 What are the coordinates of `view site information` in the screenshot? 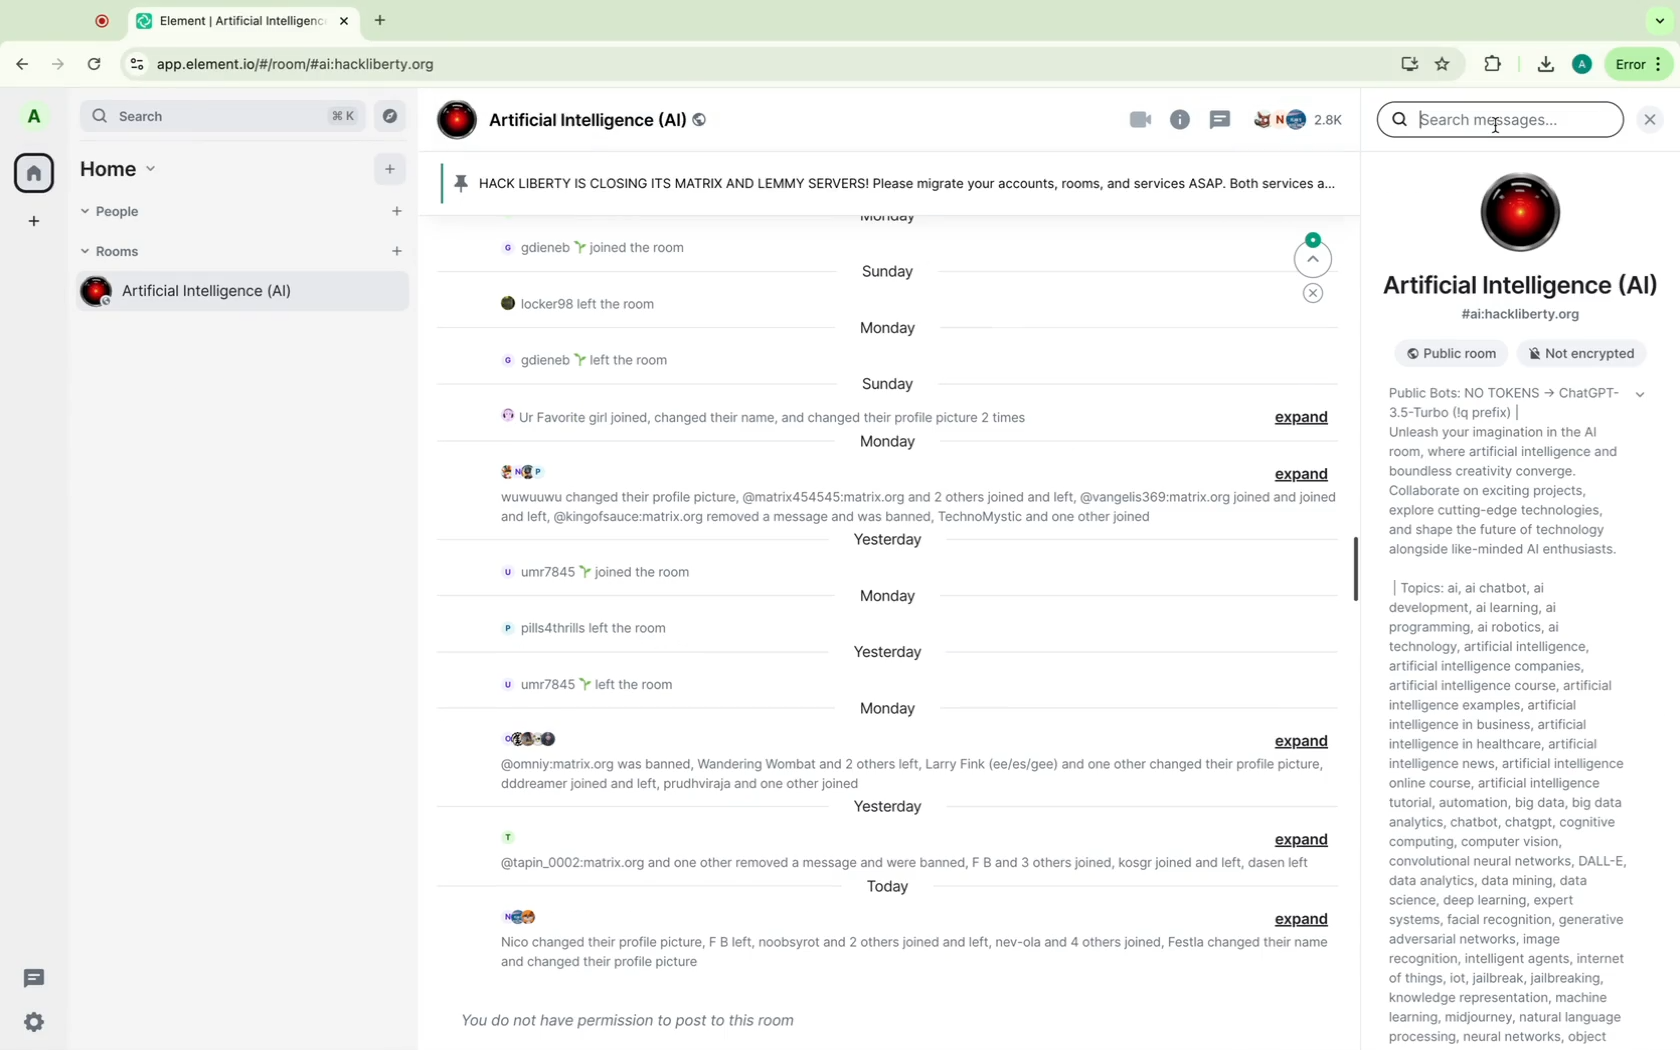 It's located at (136, 65).